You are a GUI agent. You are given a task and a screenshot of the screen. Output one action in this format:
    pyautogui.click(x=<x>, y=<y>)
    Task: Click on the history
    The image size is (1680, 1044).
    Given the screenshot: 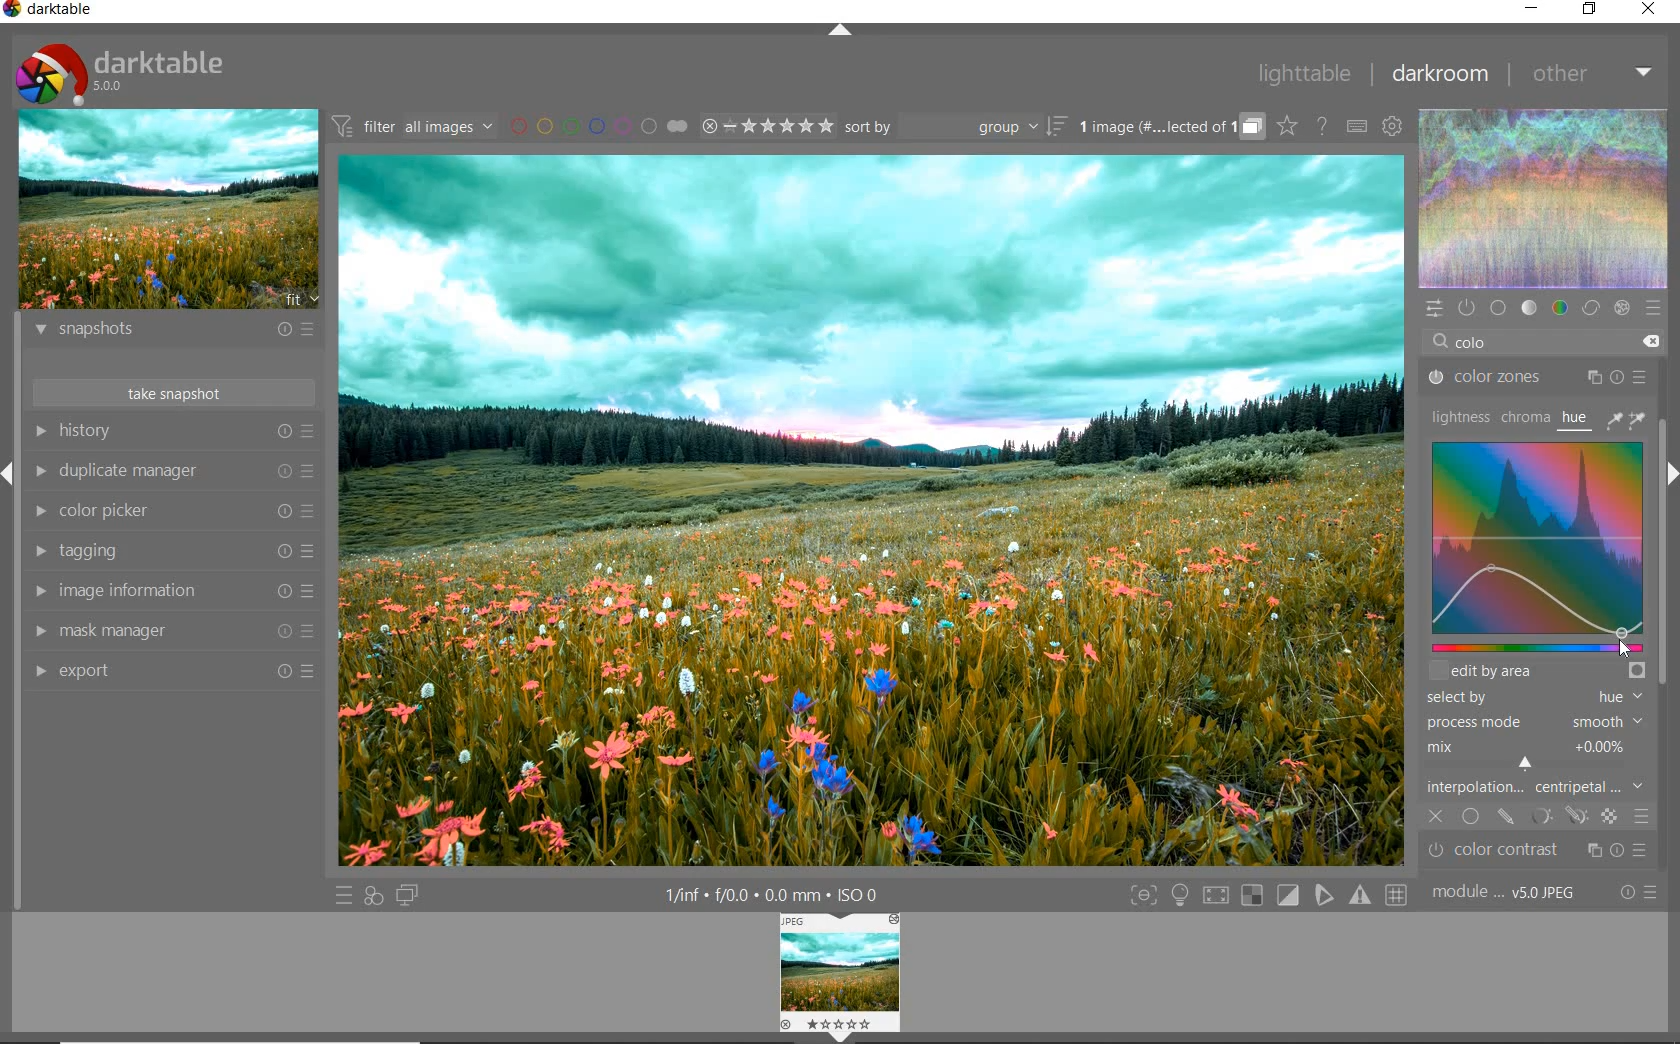 What is the action you would take?
    pyautogui.click(x=172, y=430)
    